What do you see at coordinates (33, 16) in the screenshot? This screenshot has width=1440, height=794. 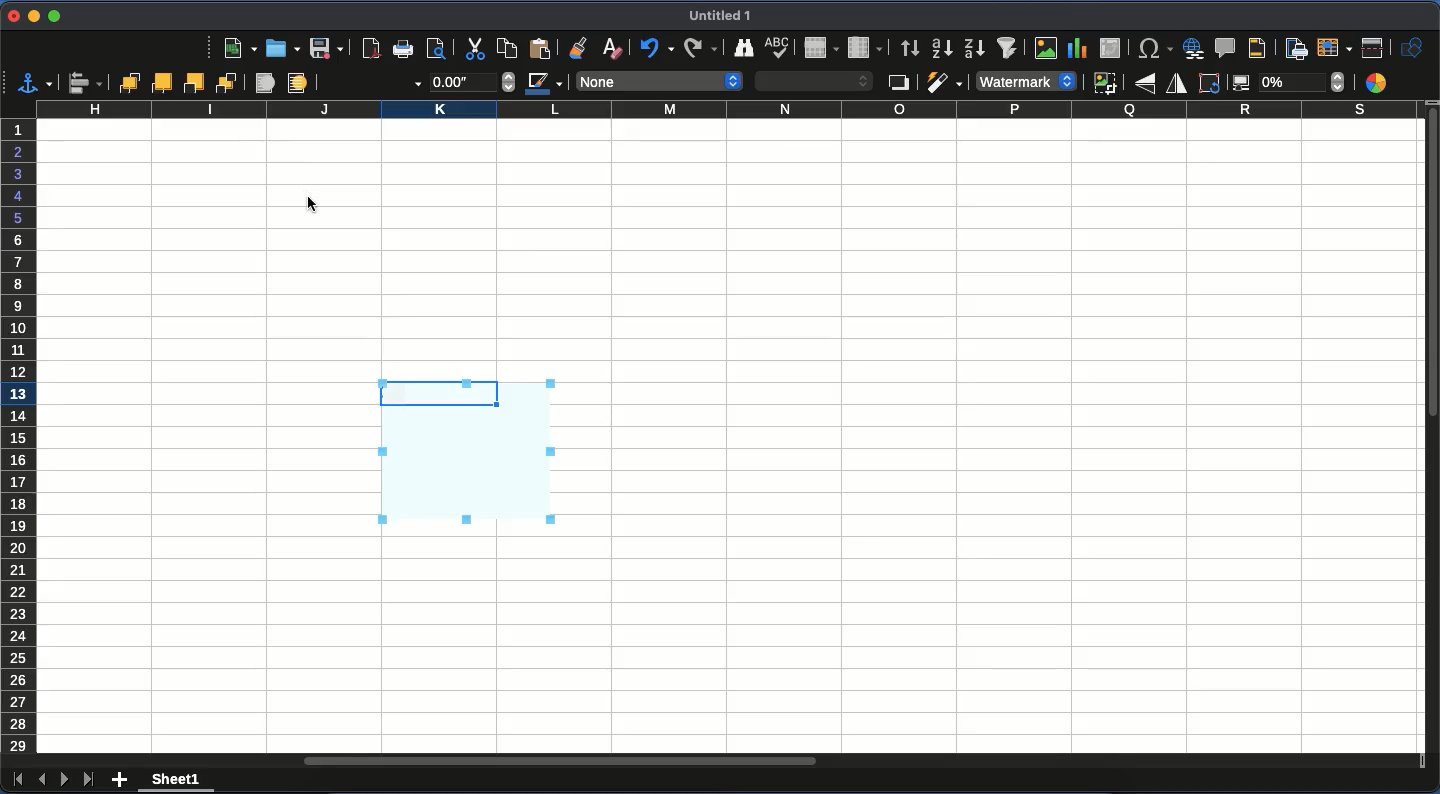 I see `minimize` at bounding box center [33, 16].